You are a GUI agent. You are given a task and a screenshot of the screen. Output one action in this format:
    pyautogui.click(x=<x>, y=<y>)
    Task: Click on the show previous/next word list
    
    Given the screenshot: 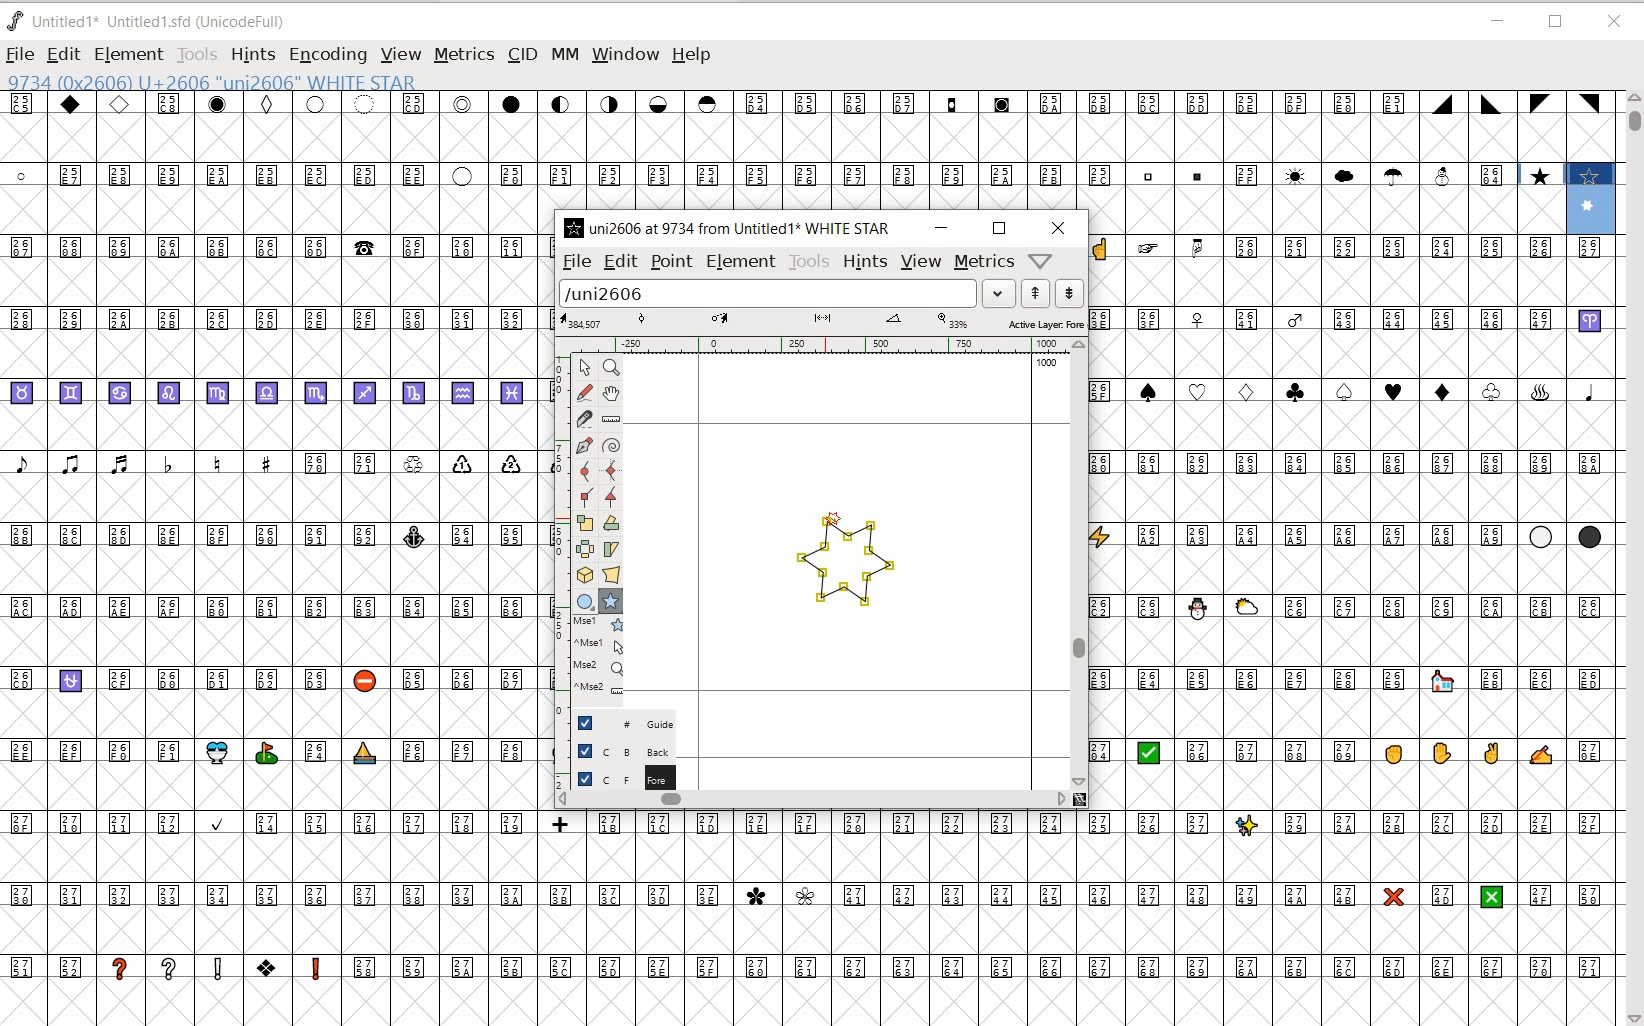 What is the action you would take?
    pyautogui.click(x=1053, y=292)
    